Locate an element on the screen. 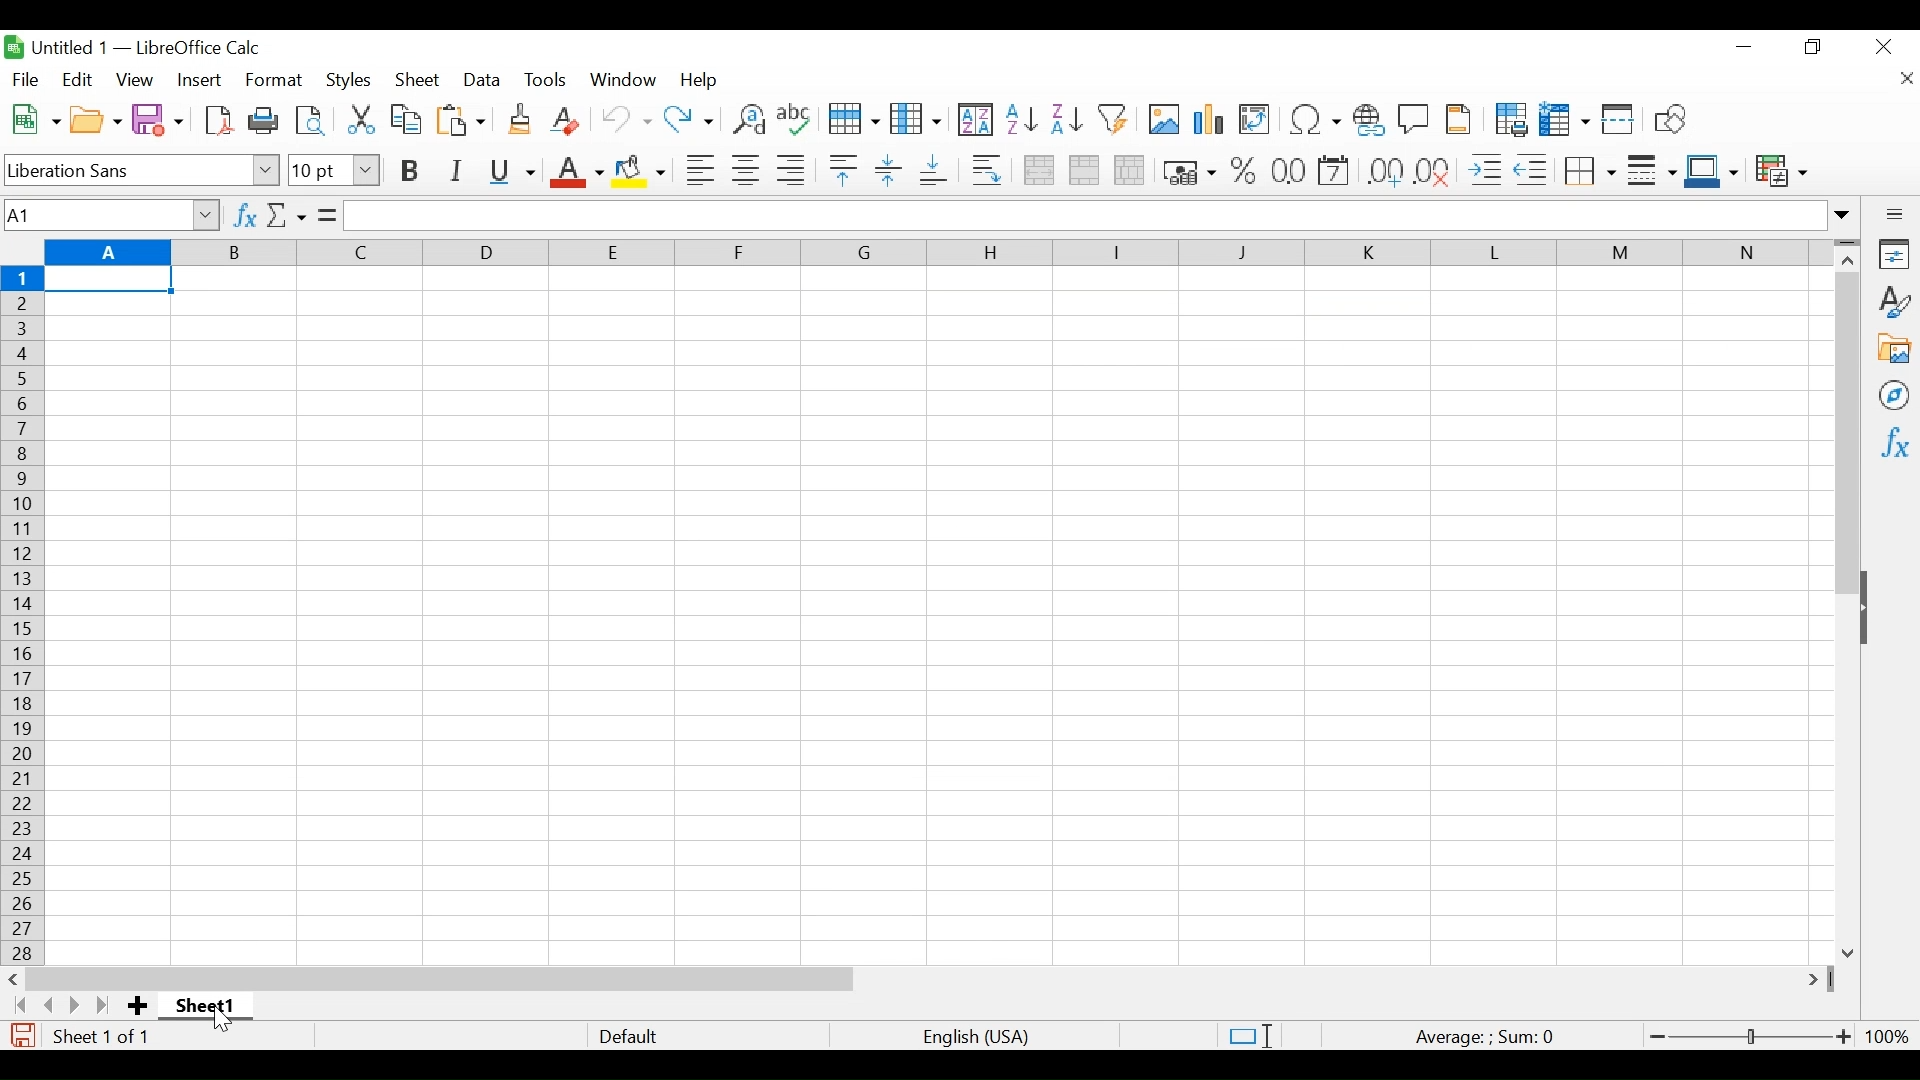 This screenshot has width=1920, height=1080. Column is located at coordinates (916, 119).